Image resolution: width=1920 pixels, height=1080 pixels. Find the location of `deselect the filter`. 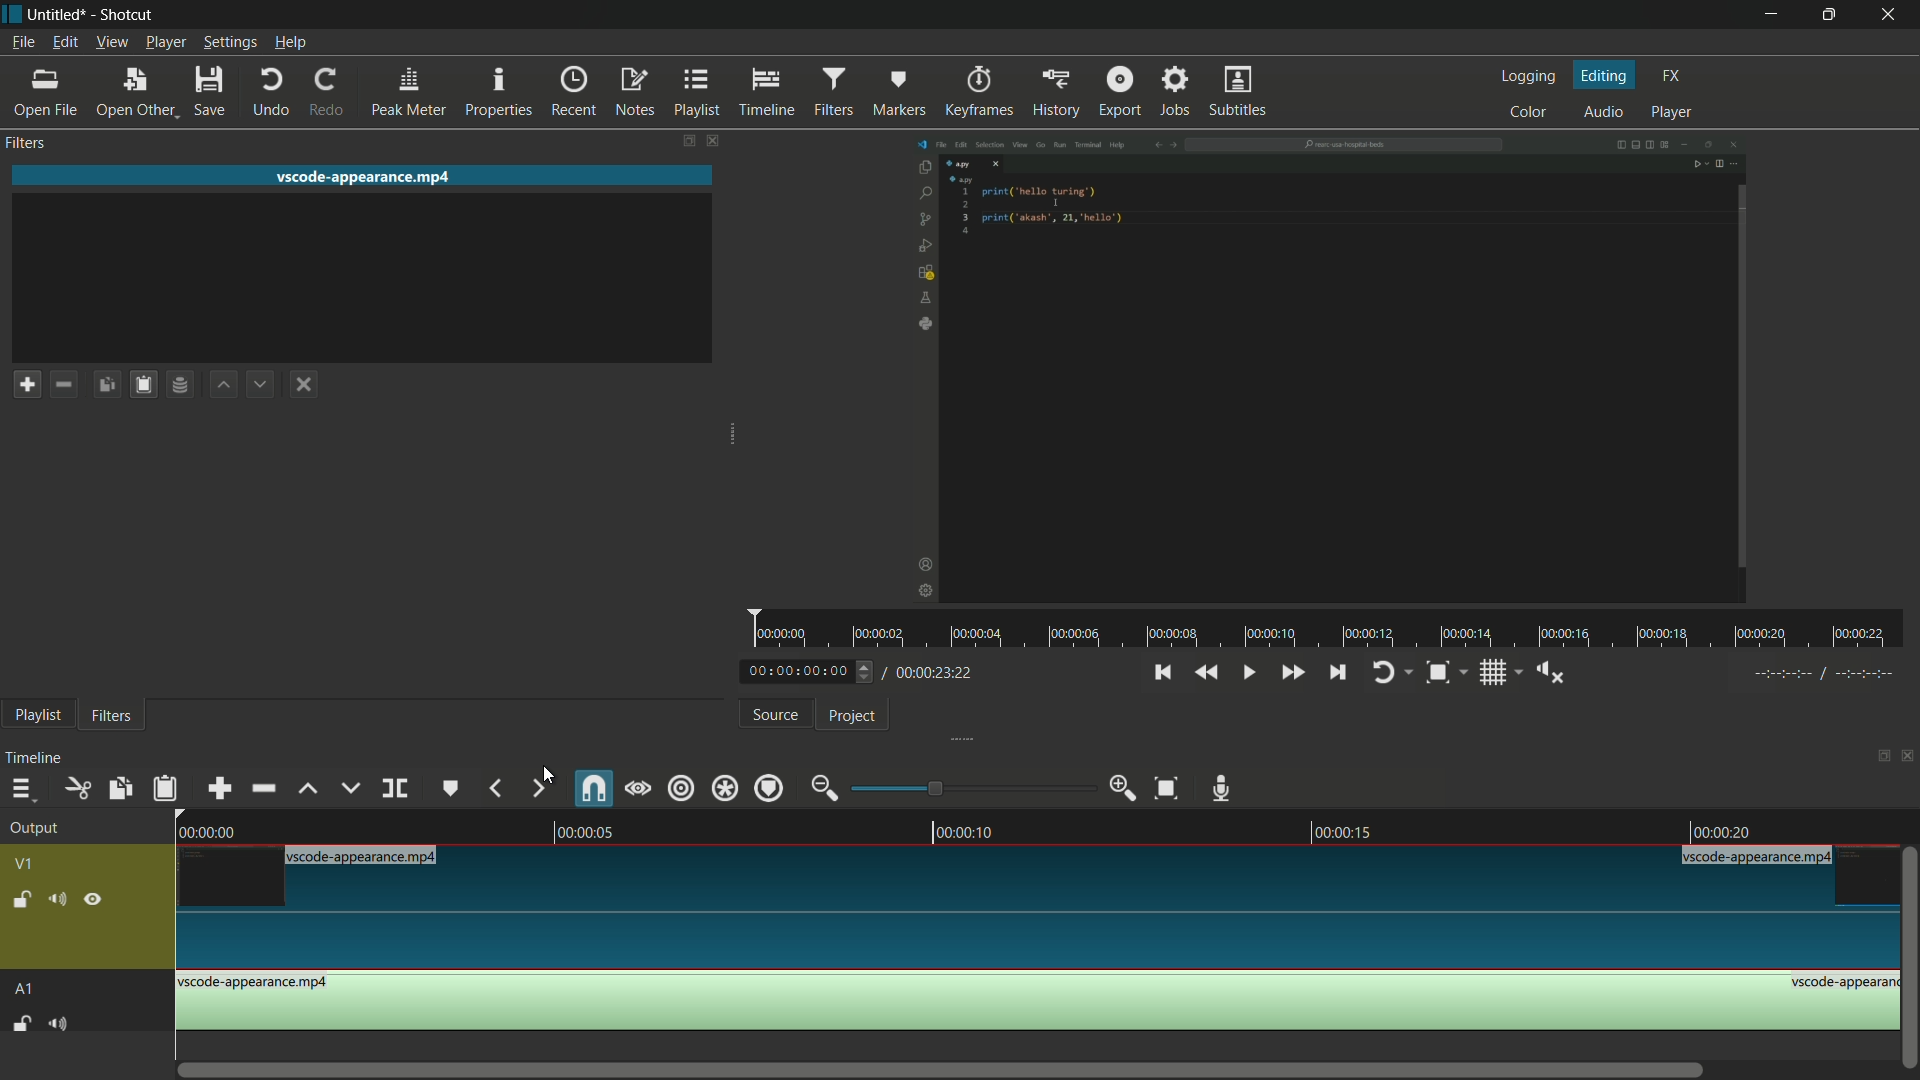

deselect the filter is located at coordinates (304, 385).